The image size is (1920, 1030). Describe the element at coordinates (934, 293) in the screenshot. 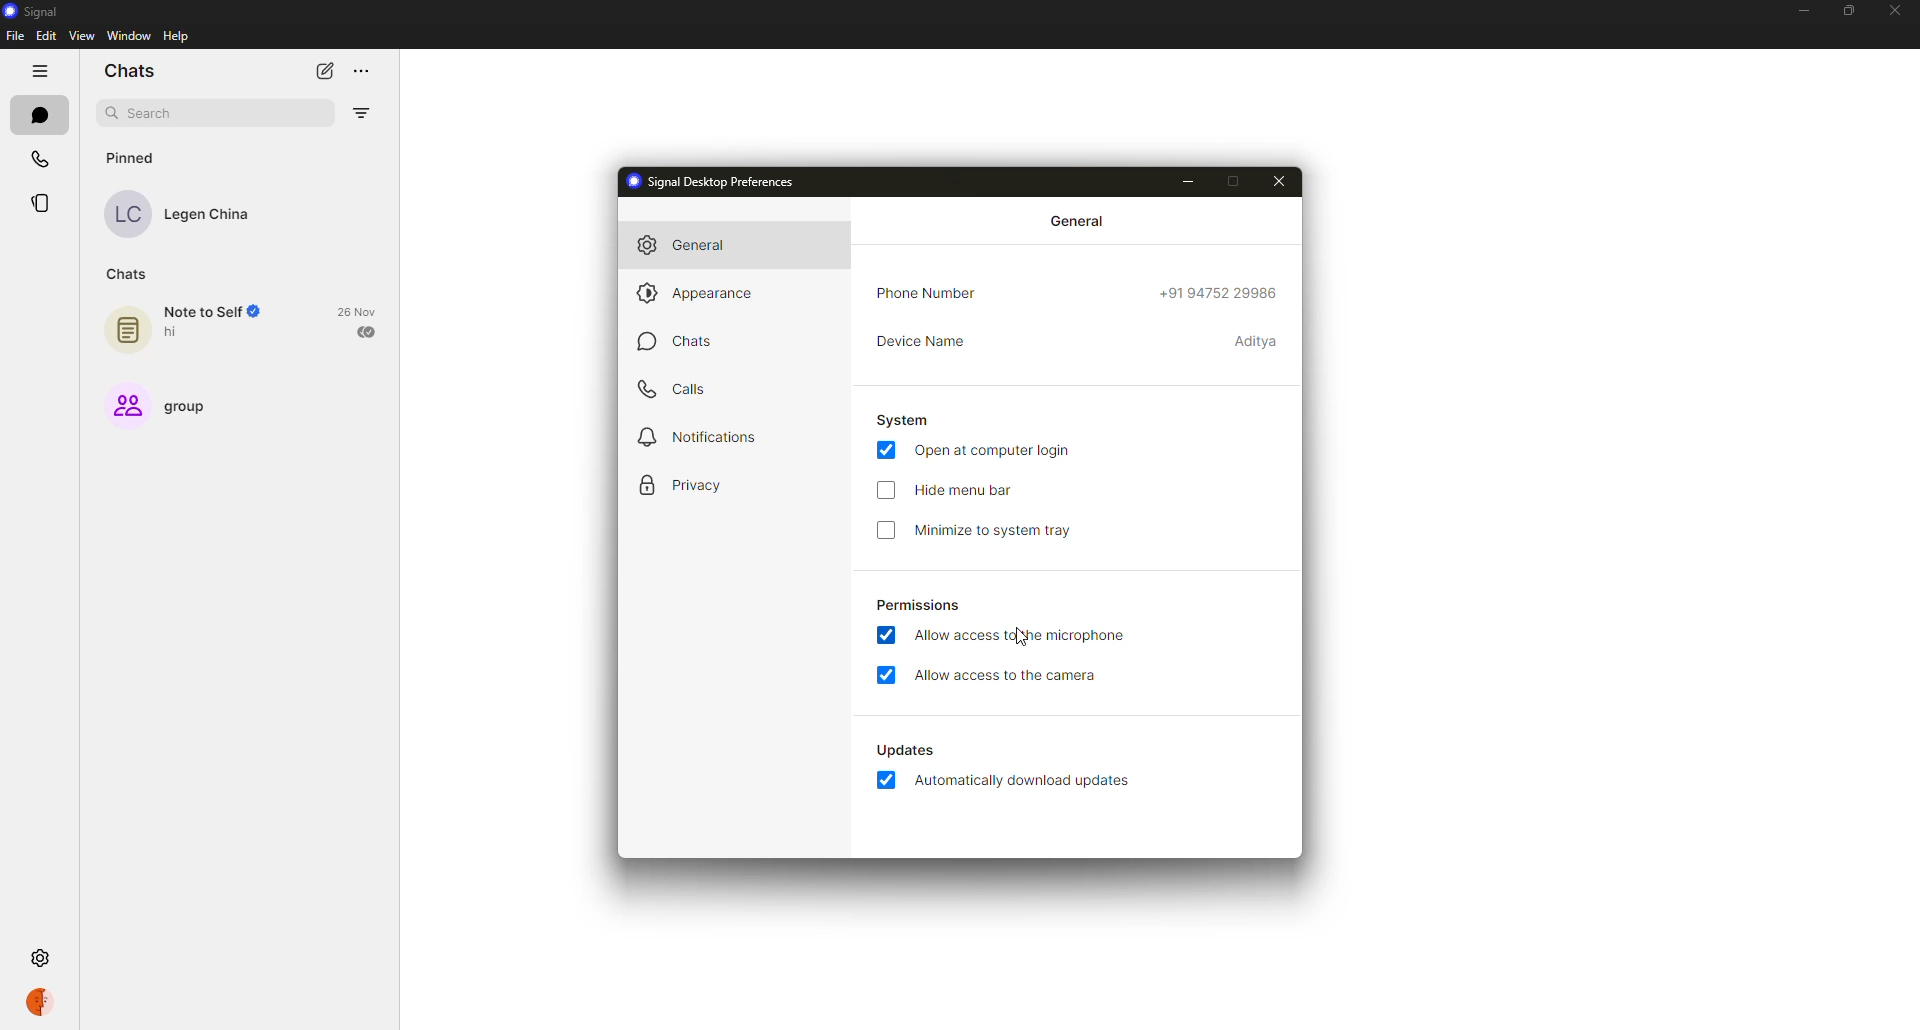

I see `phone number` at that location.